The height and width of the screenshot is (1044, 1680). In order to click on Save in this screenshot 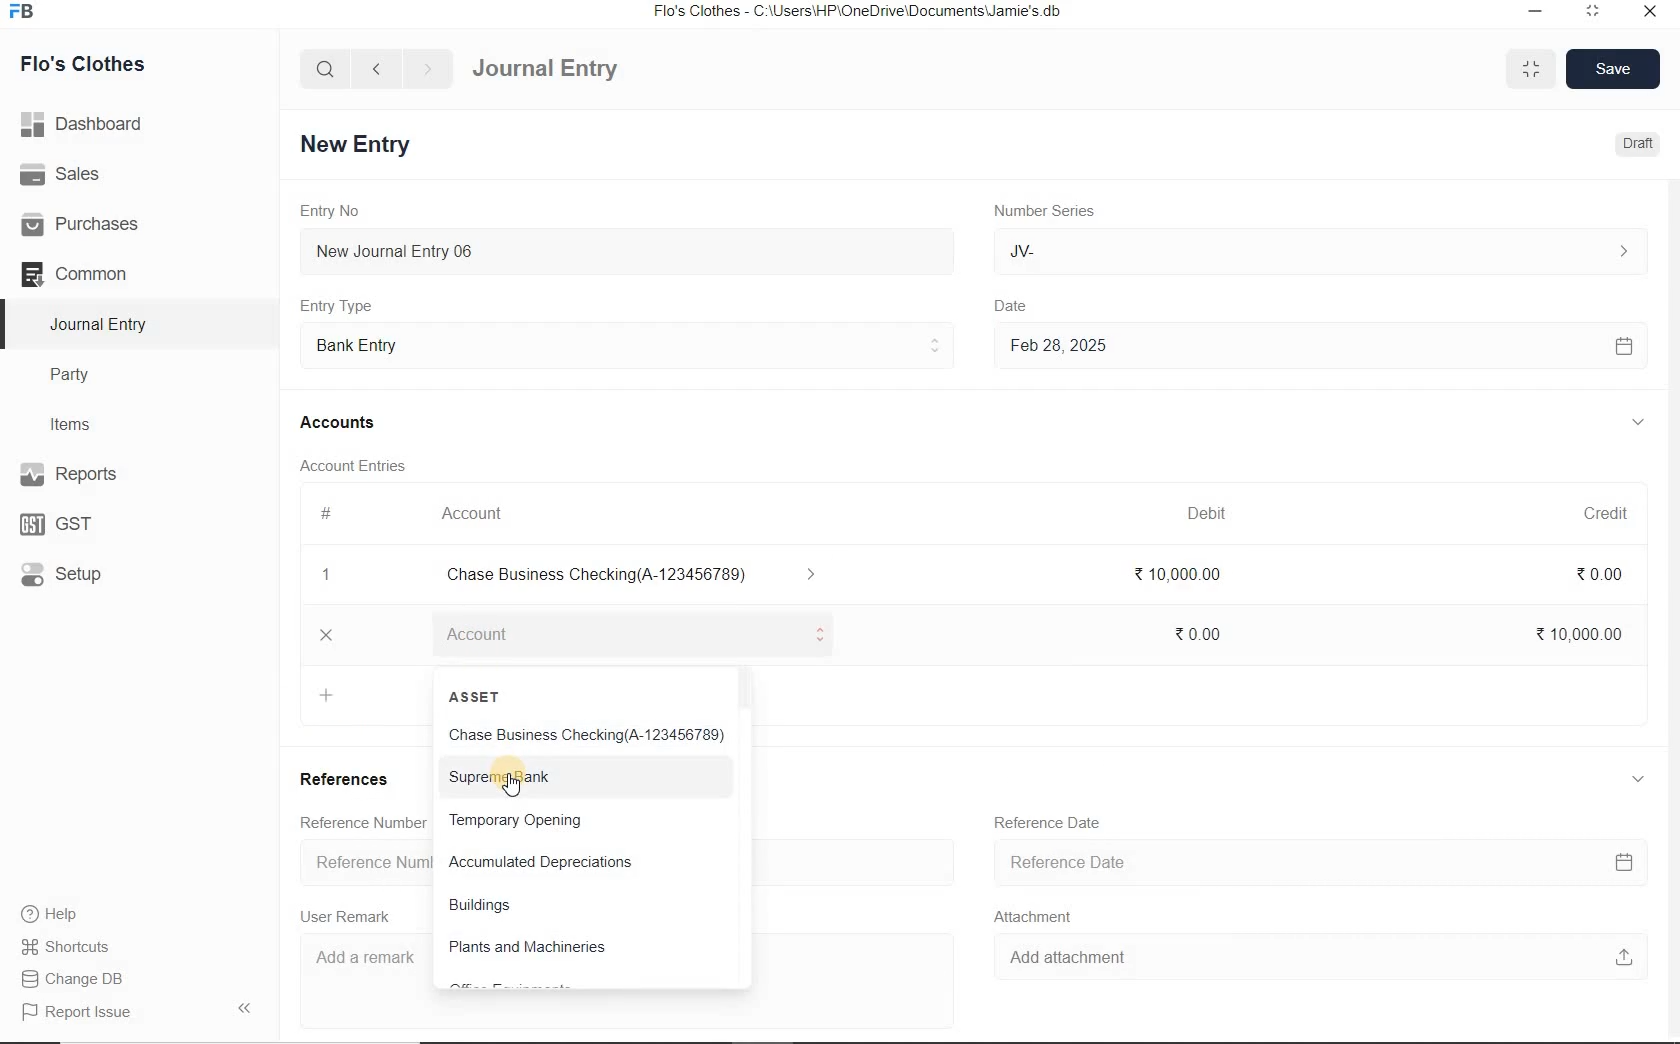, I will do `click(1614, 67)`.